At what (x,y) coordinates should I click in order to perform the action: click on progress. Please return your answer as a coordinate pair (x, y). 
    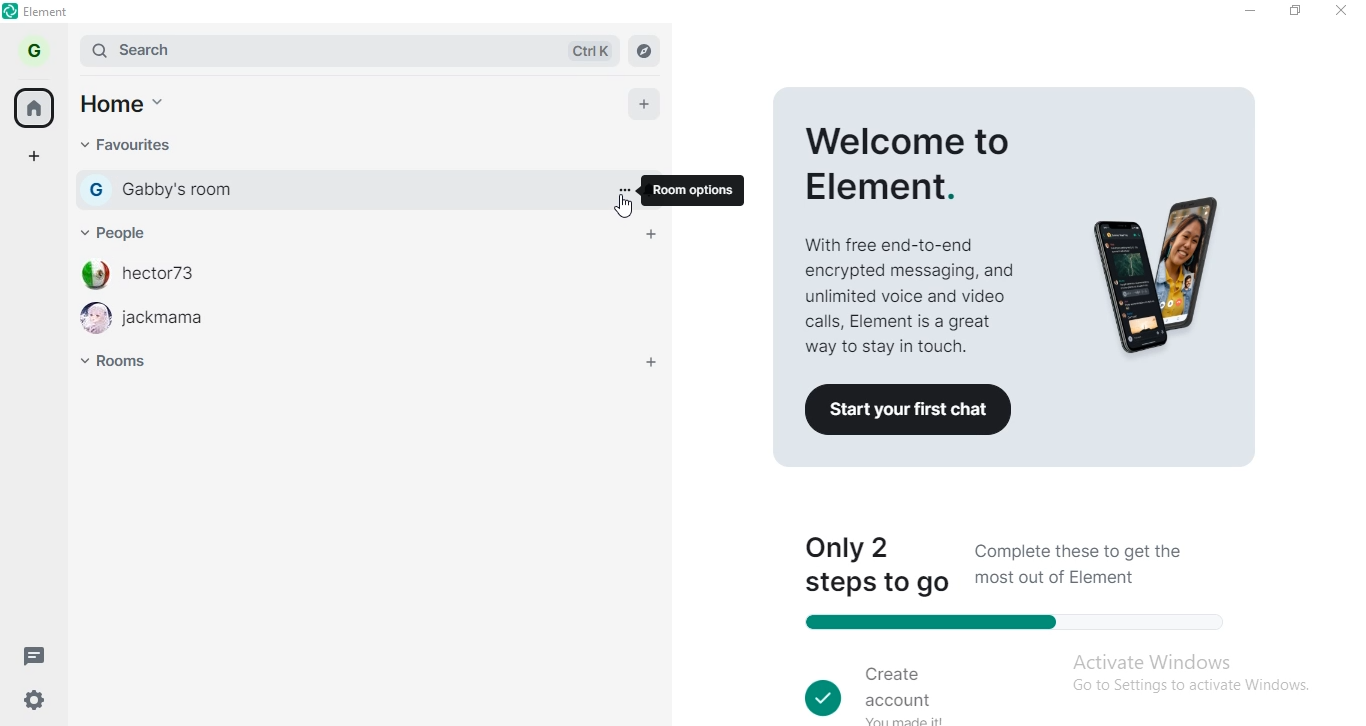
    Looking at the image, I should click on (1011, 624).